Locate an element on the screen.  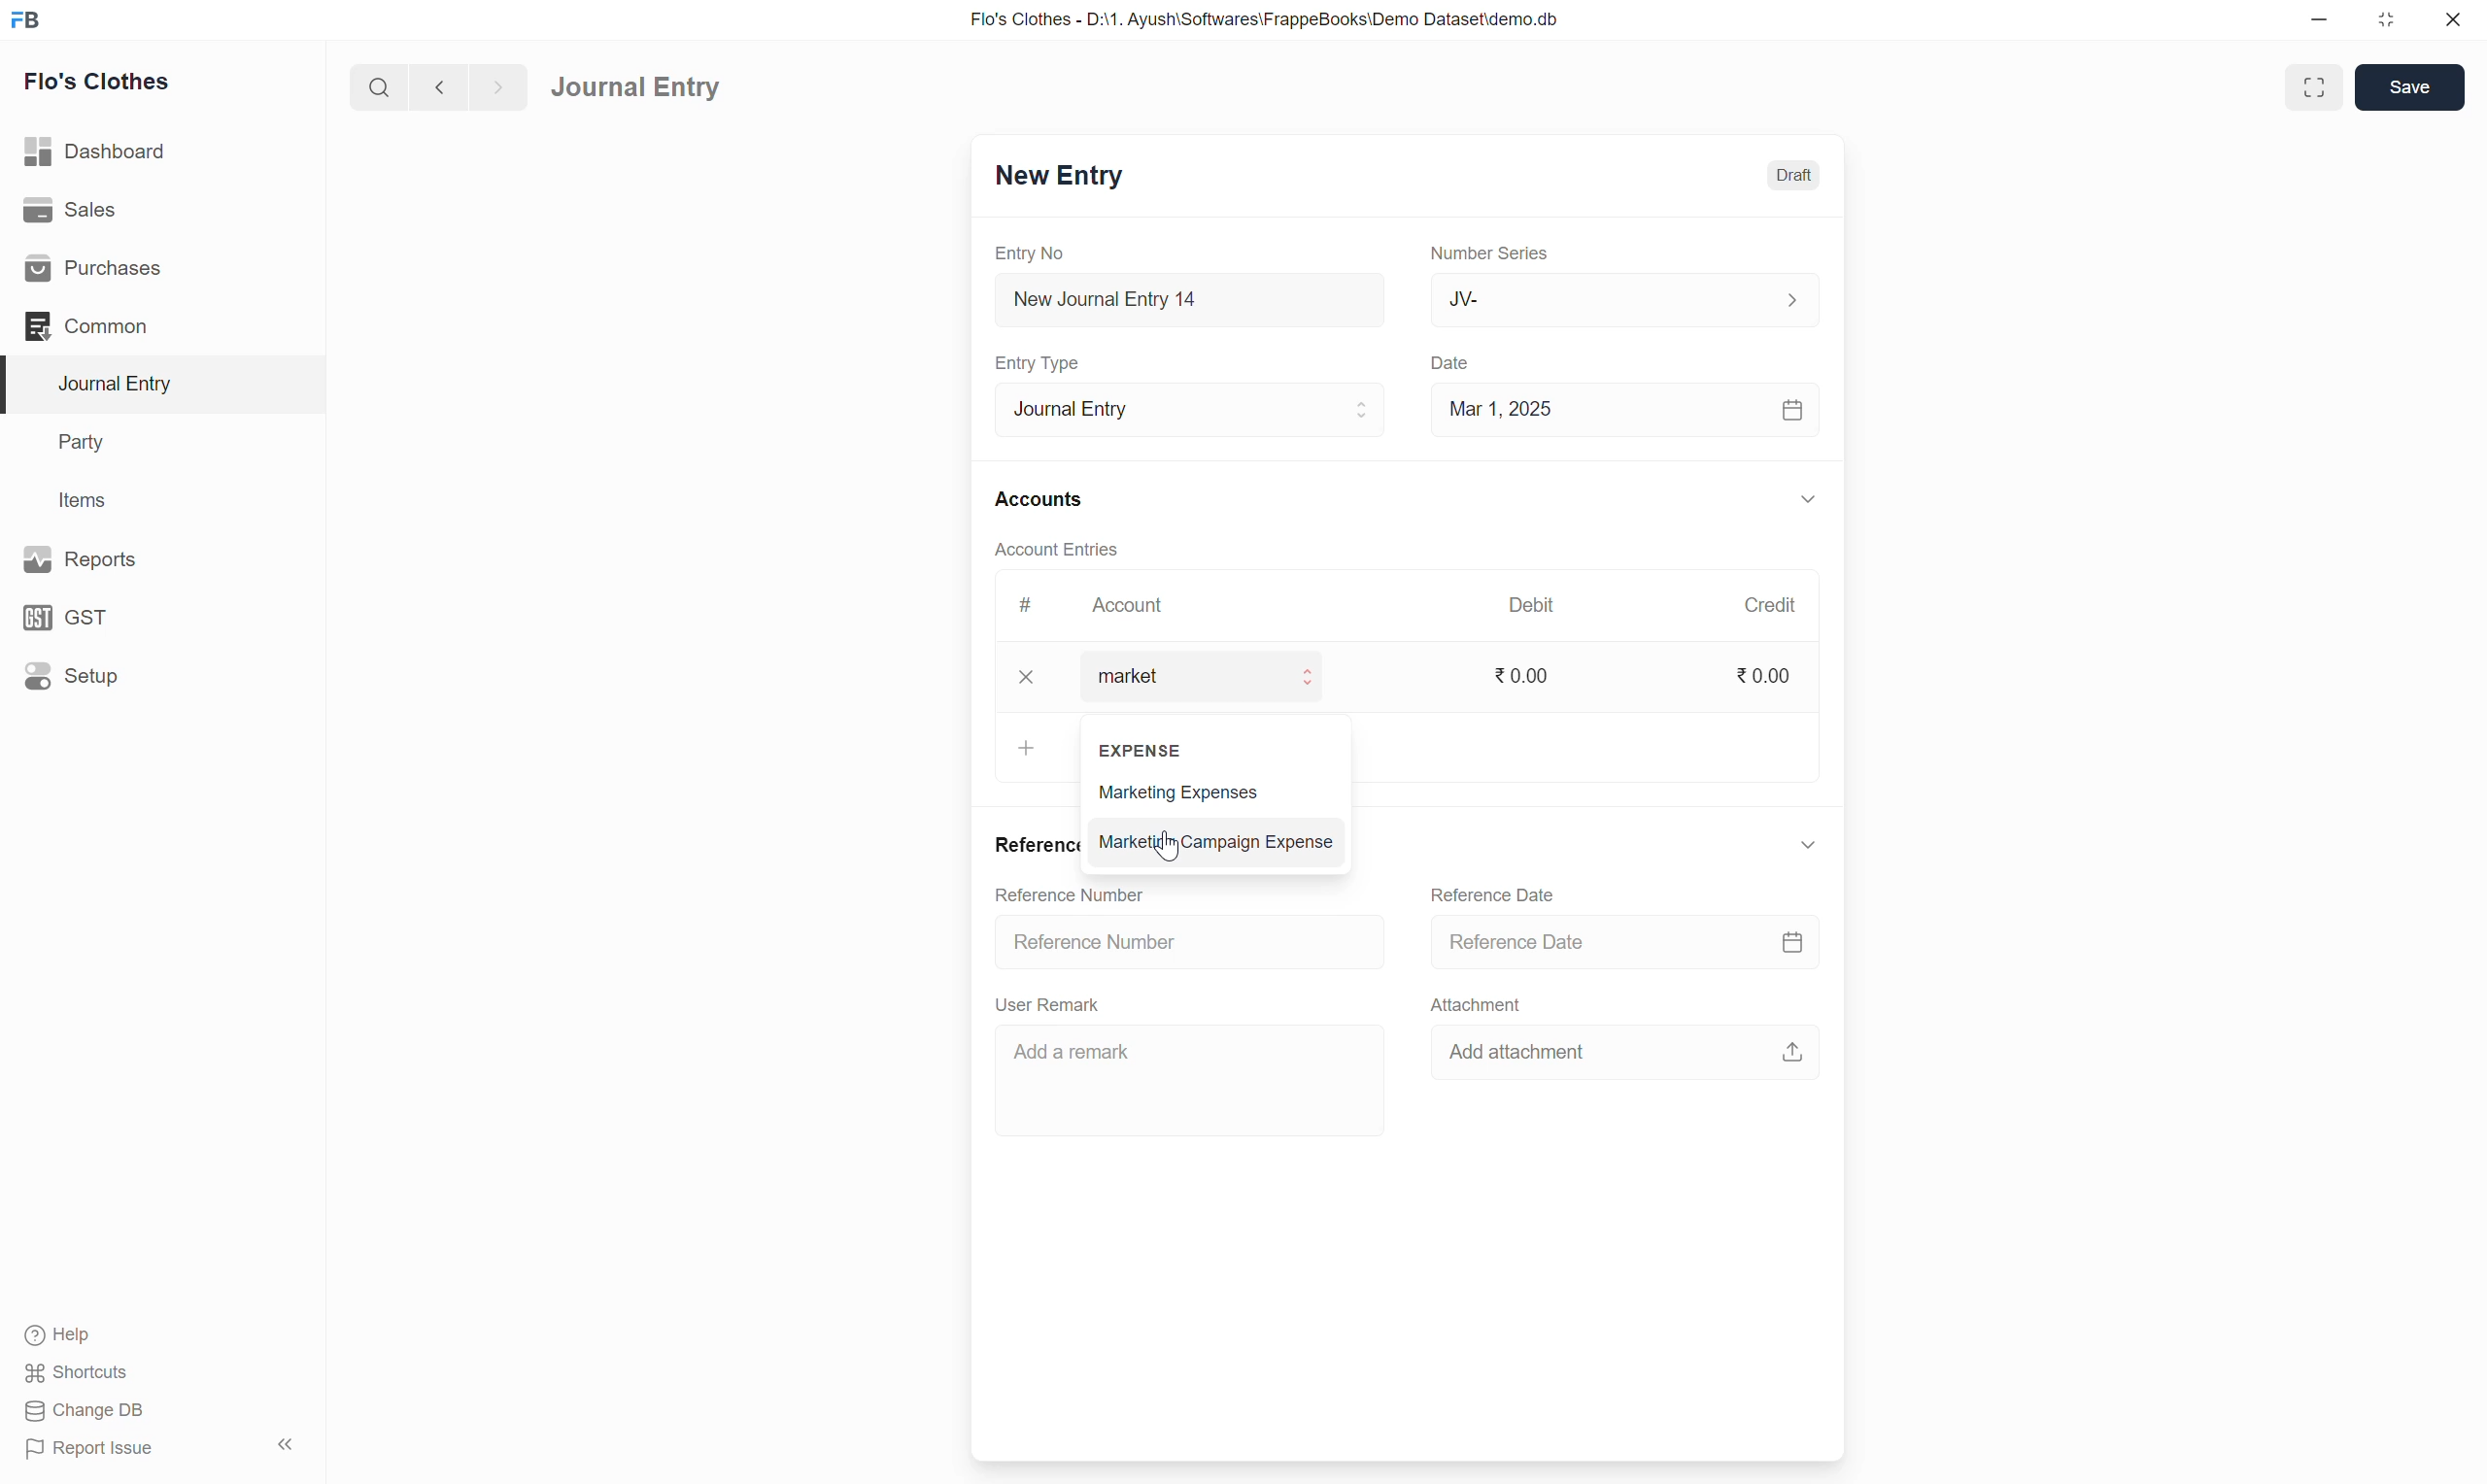
Setup is located at coordinates (72, 675).